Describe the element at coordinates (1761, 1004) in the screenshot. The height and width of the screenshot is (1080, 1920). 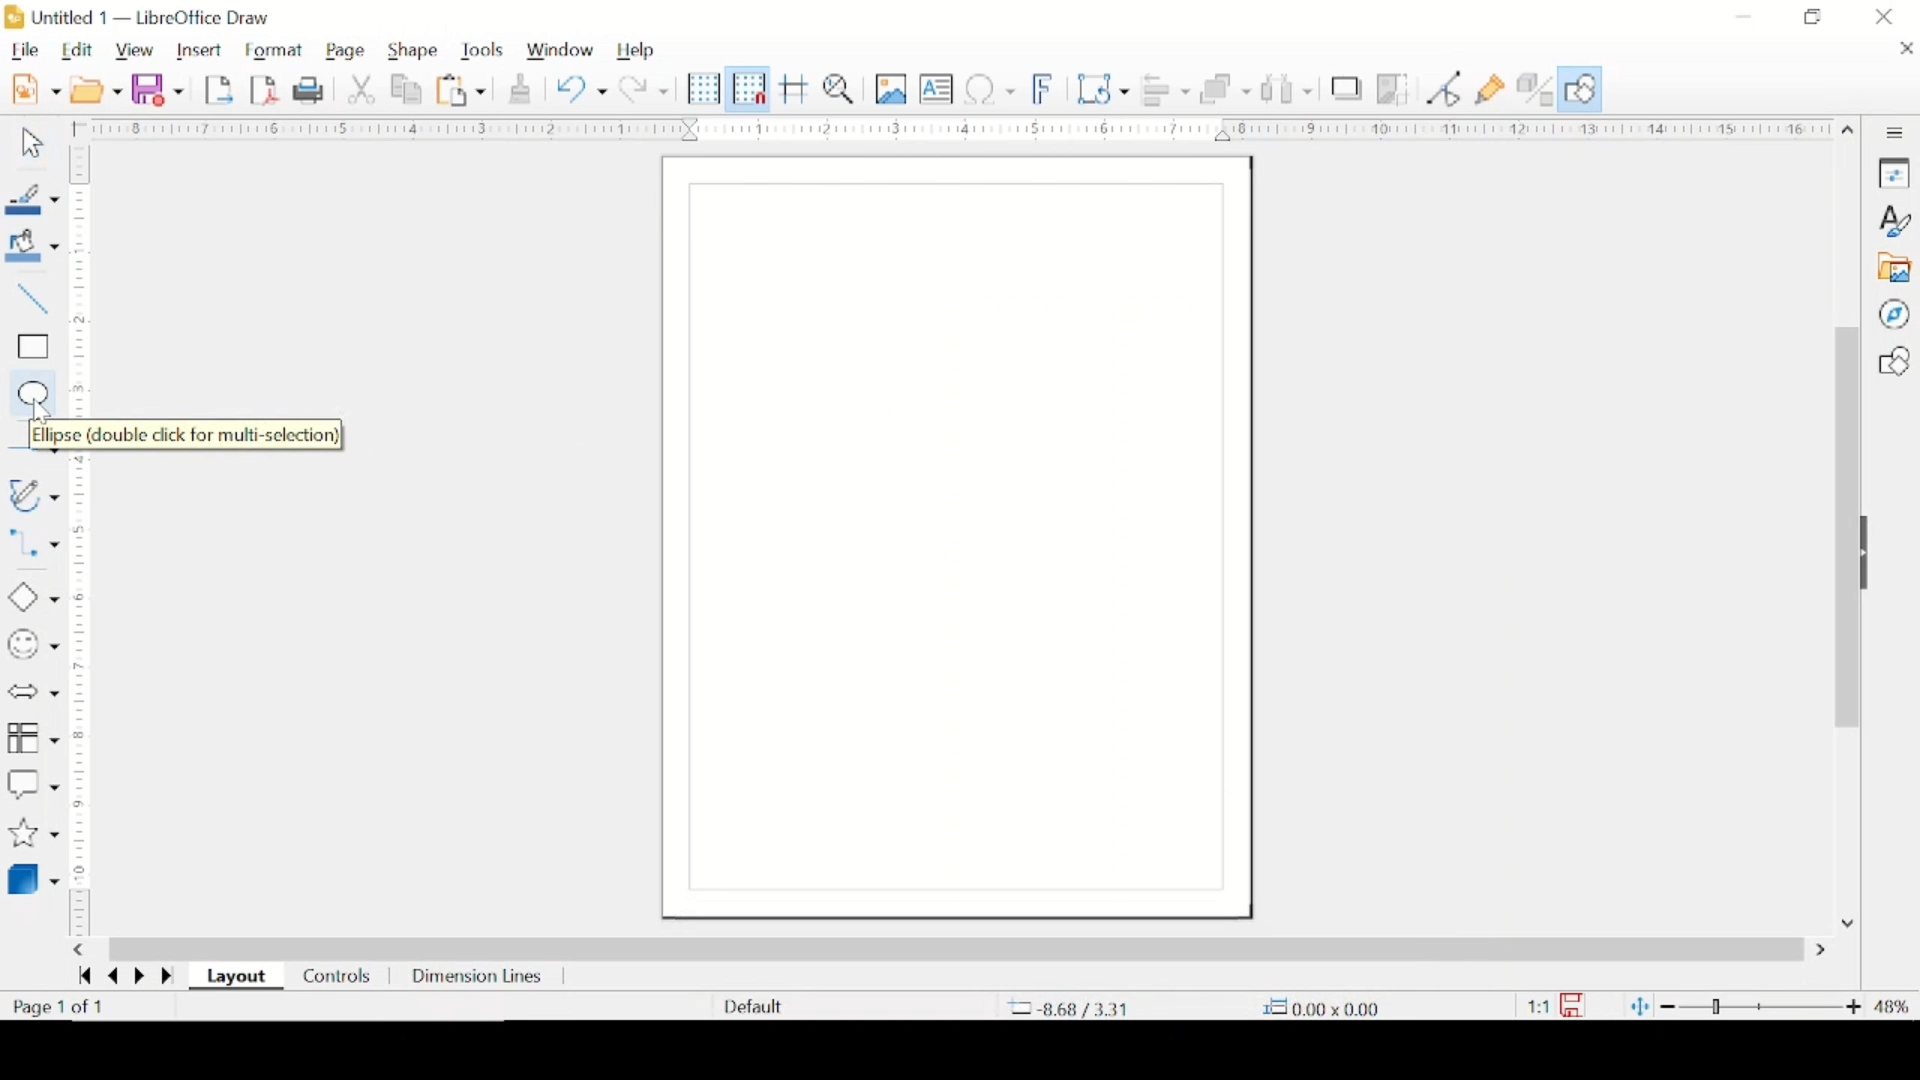
I see `zoom slider` at that location.